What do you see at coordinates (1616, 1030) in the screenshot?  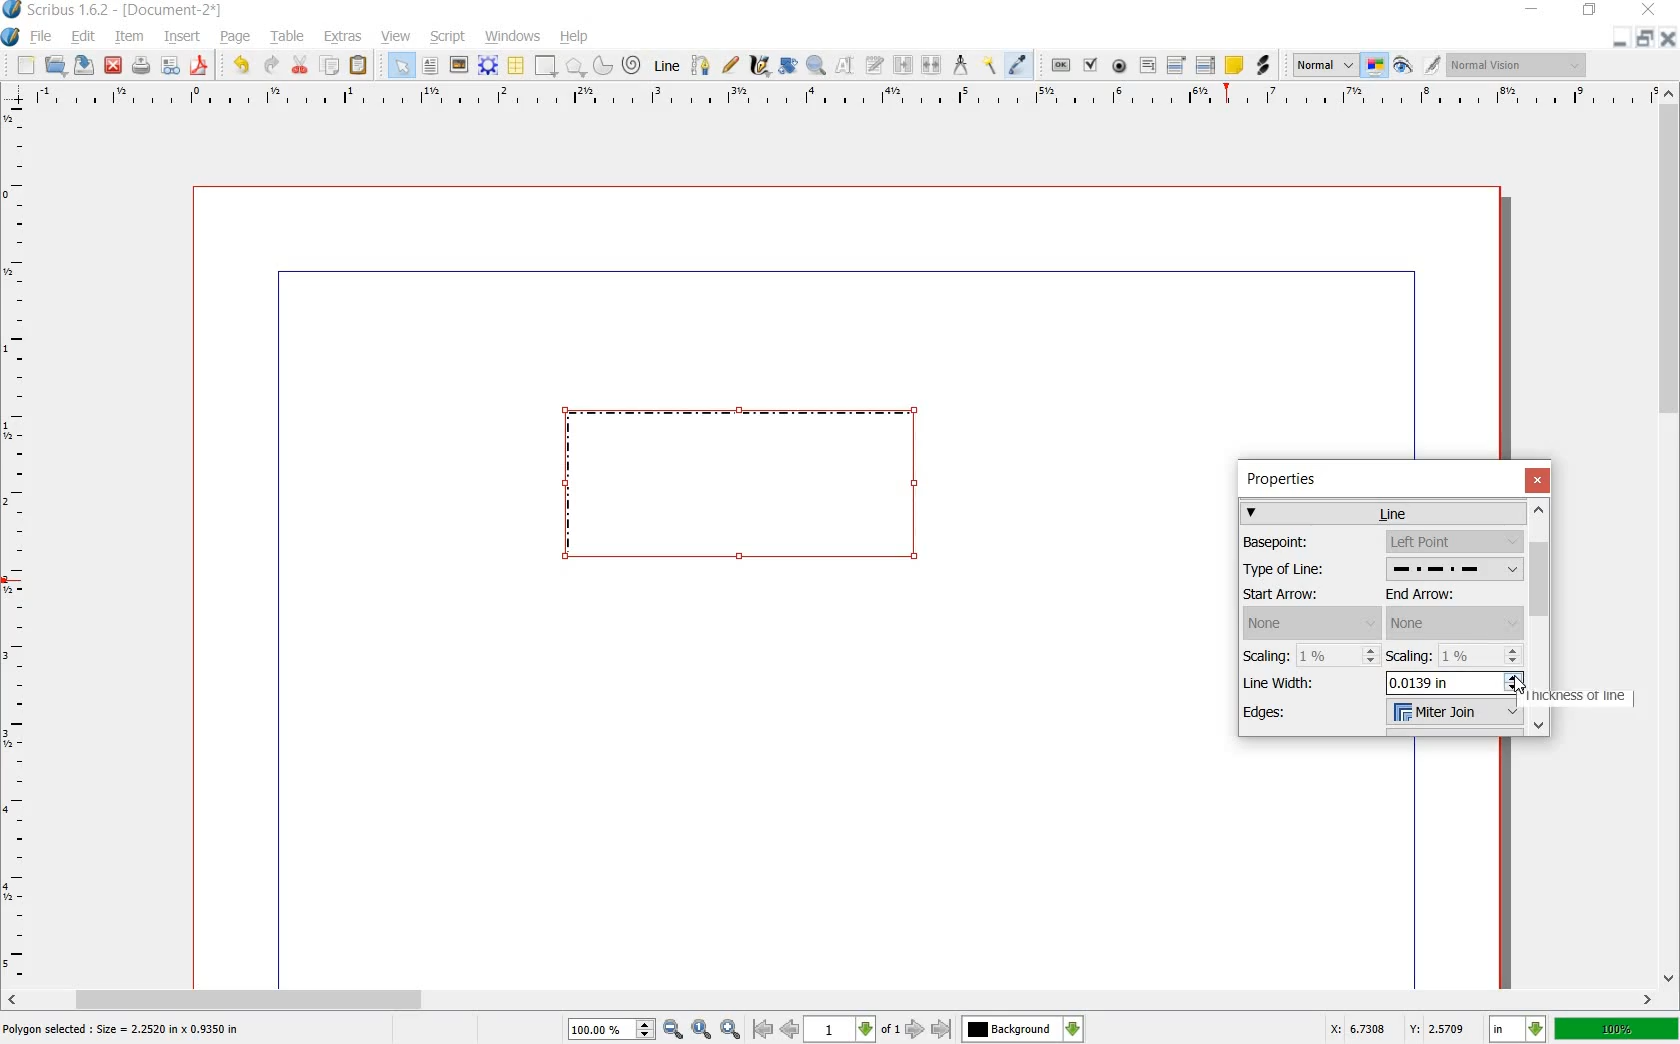 I see `100%` at bounding box center [1616, 1030].